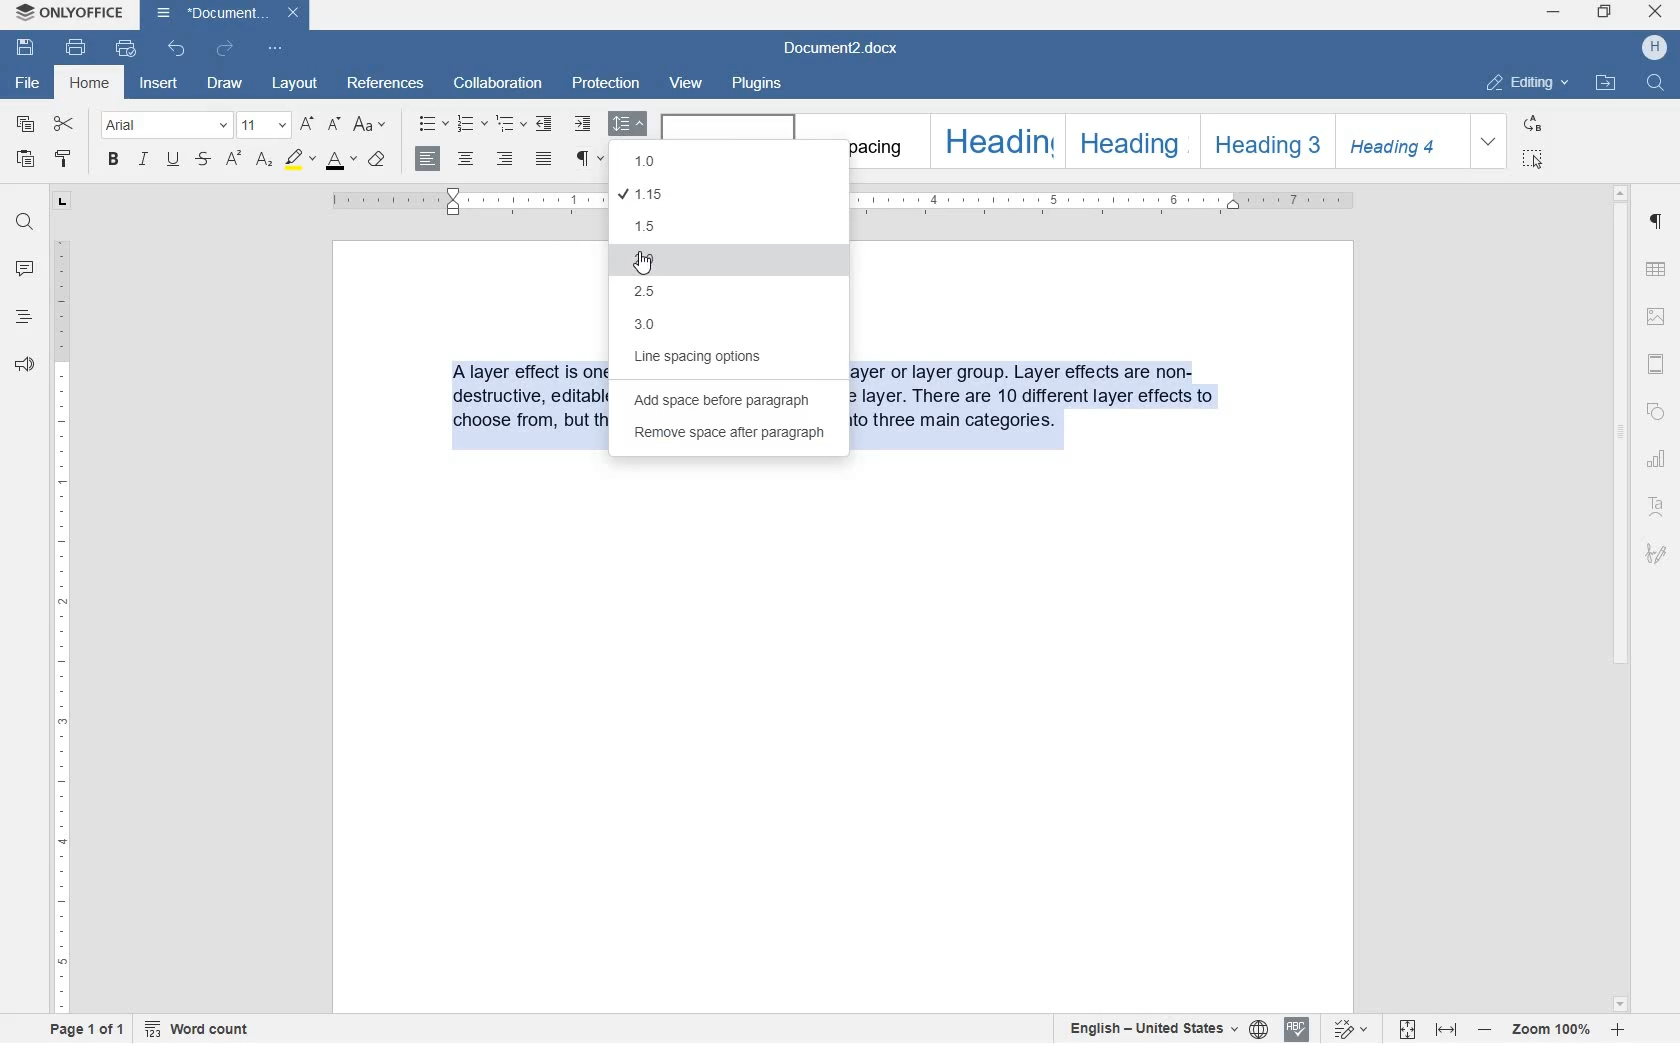  What do you see at coordinates (25, 123) in the screenshot?
I see `copy` at bounding box center [25, 123].